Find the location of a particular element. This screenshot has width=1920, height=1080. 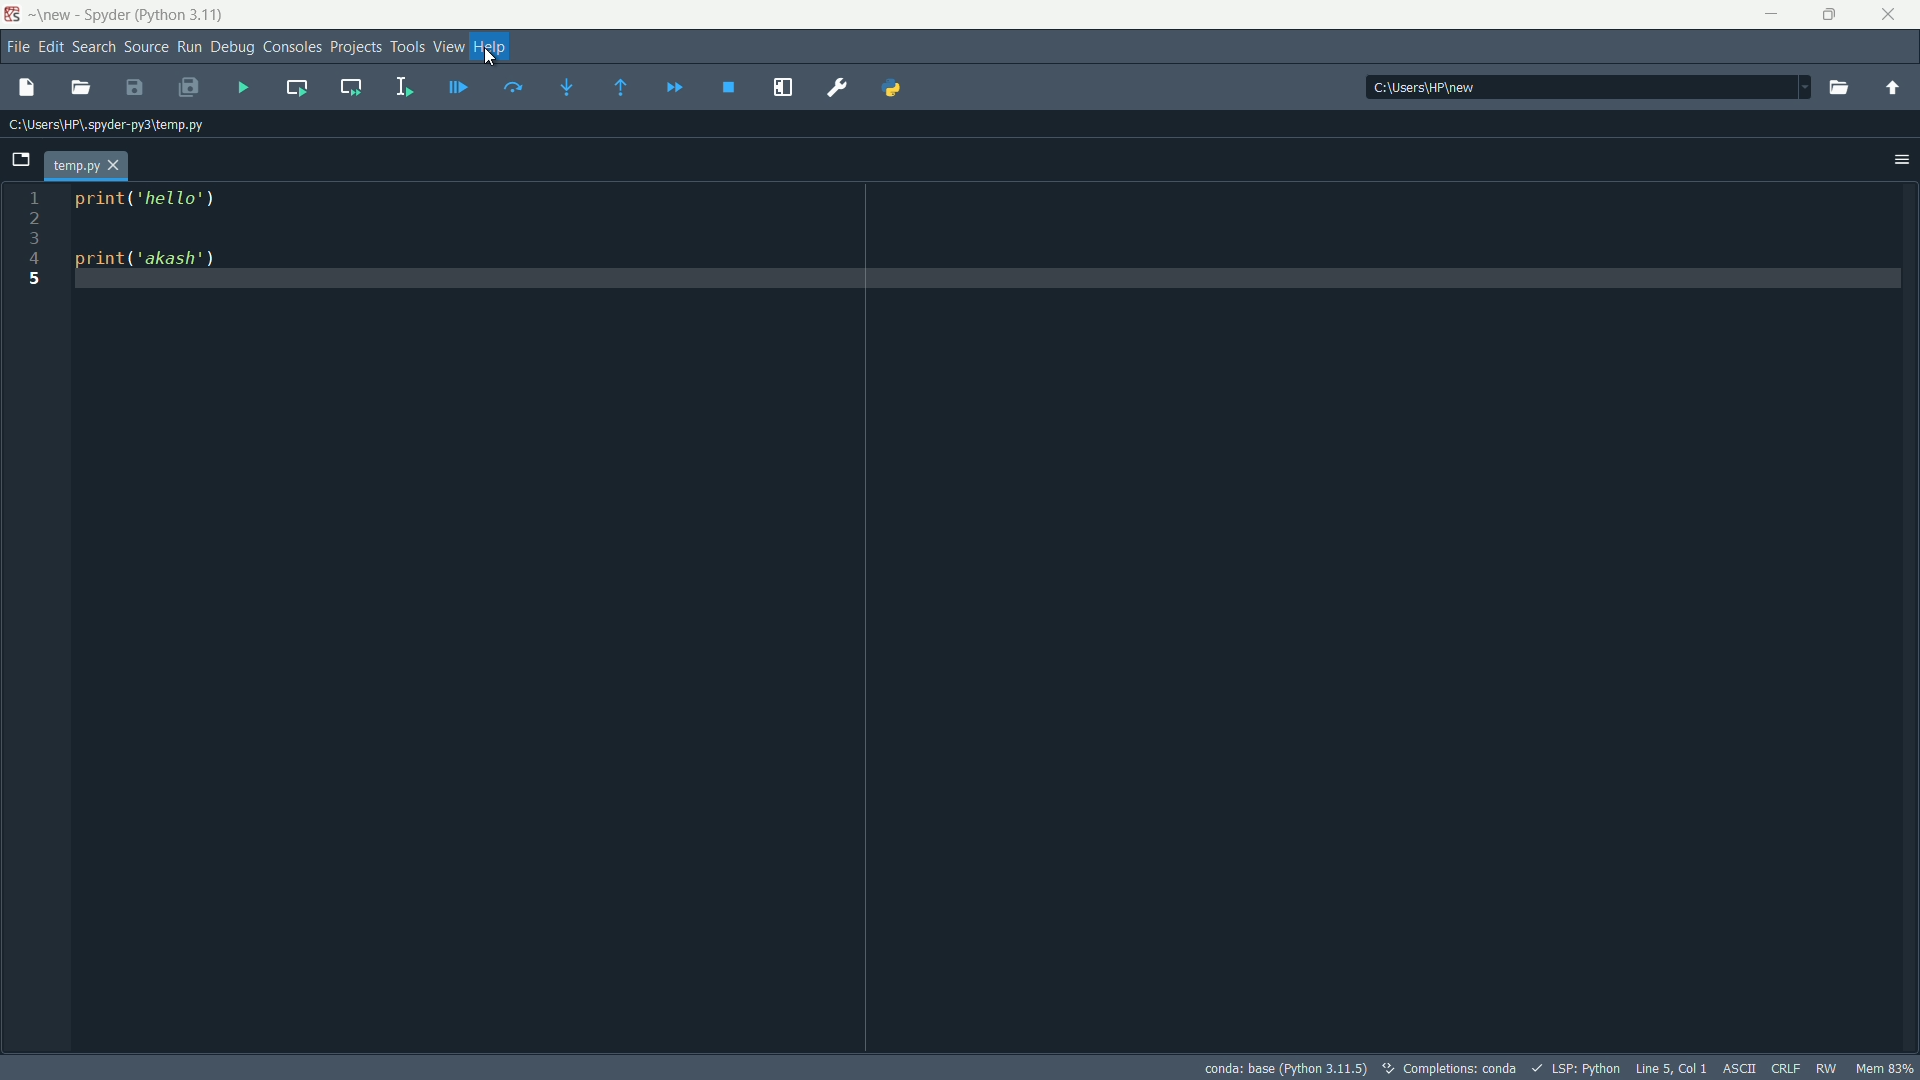

close is located at coordinates (117, 168).